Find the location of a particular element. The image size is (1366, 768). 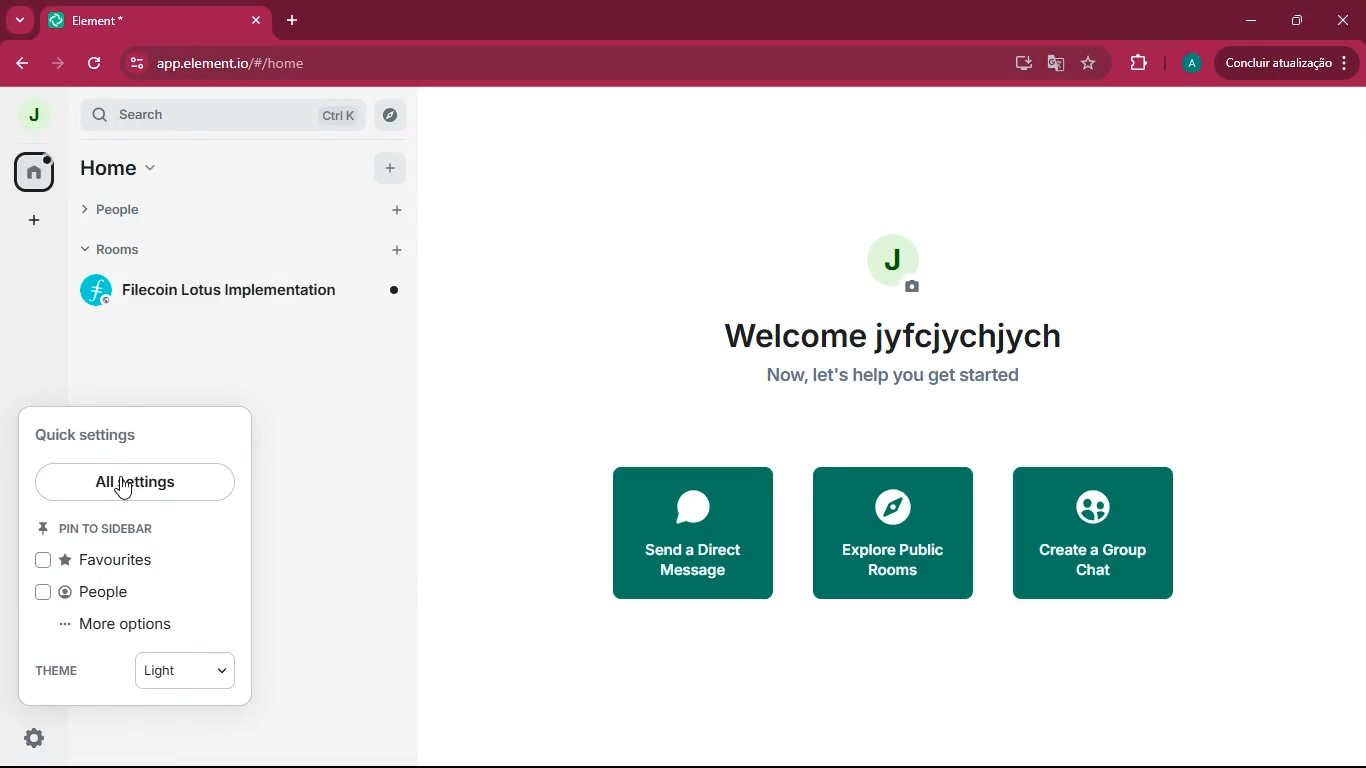

google translate is located at coordinates (1054, 62).